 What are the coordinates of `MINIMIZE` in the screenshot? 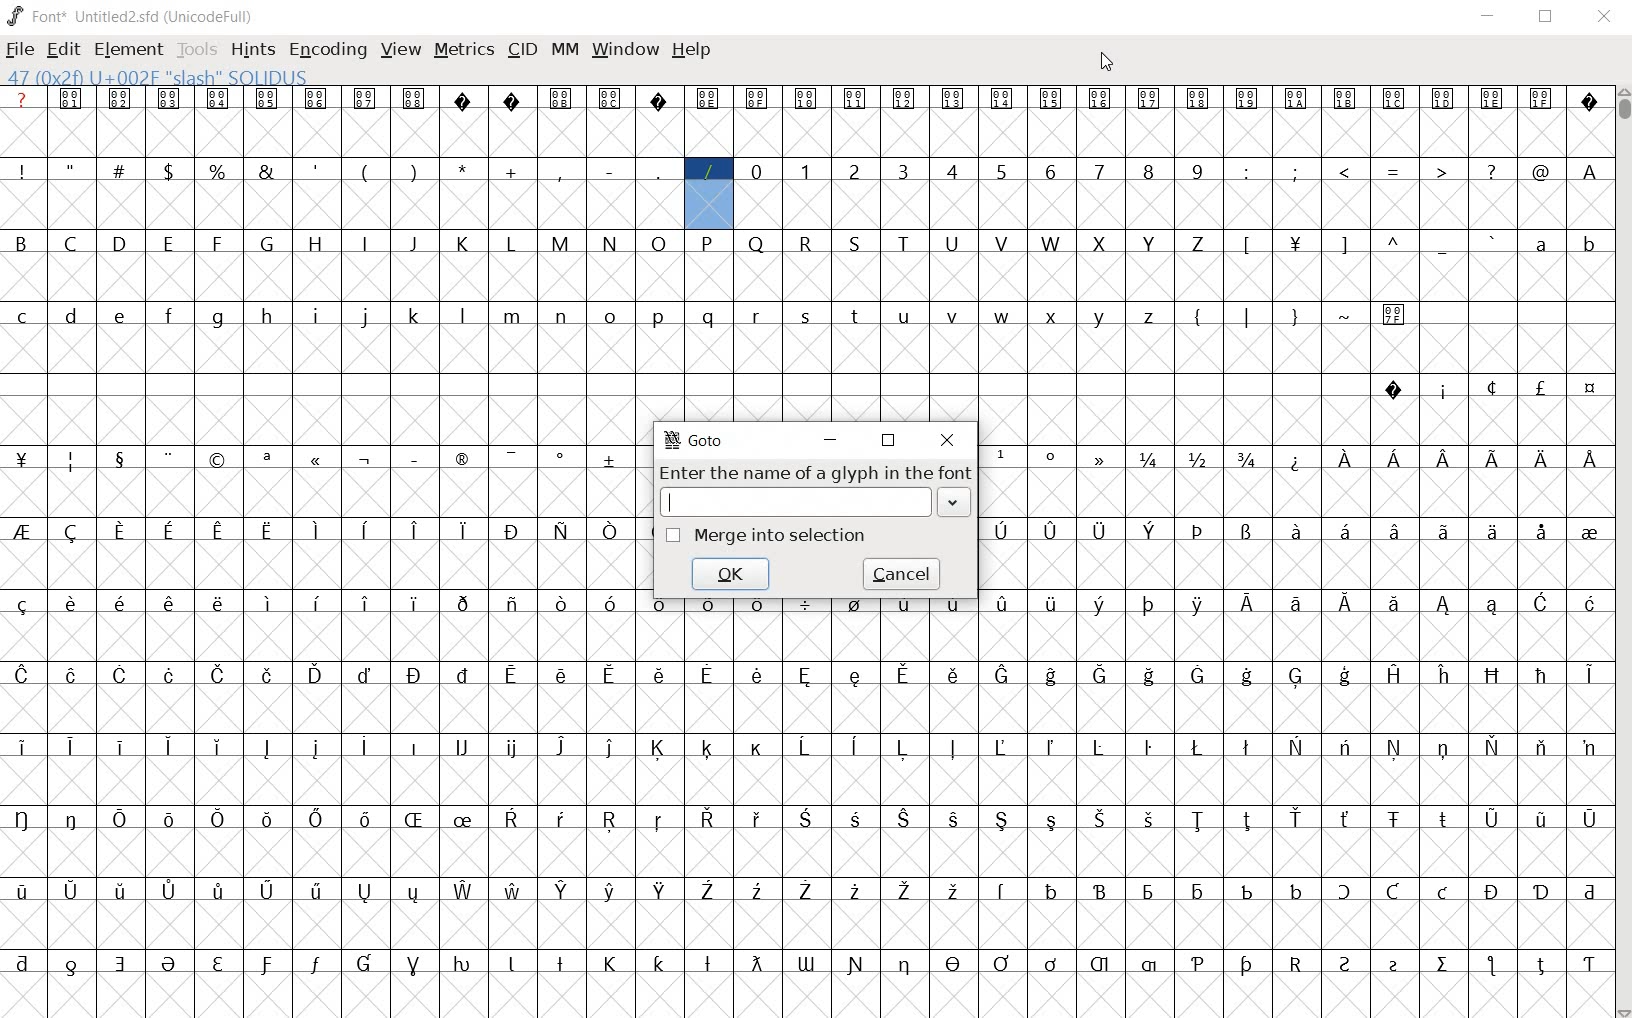 It's located at (1490, 15).